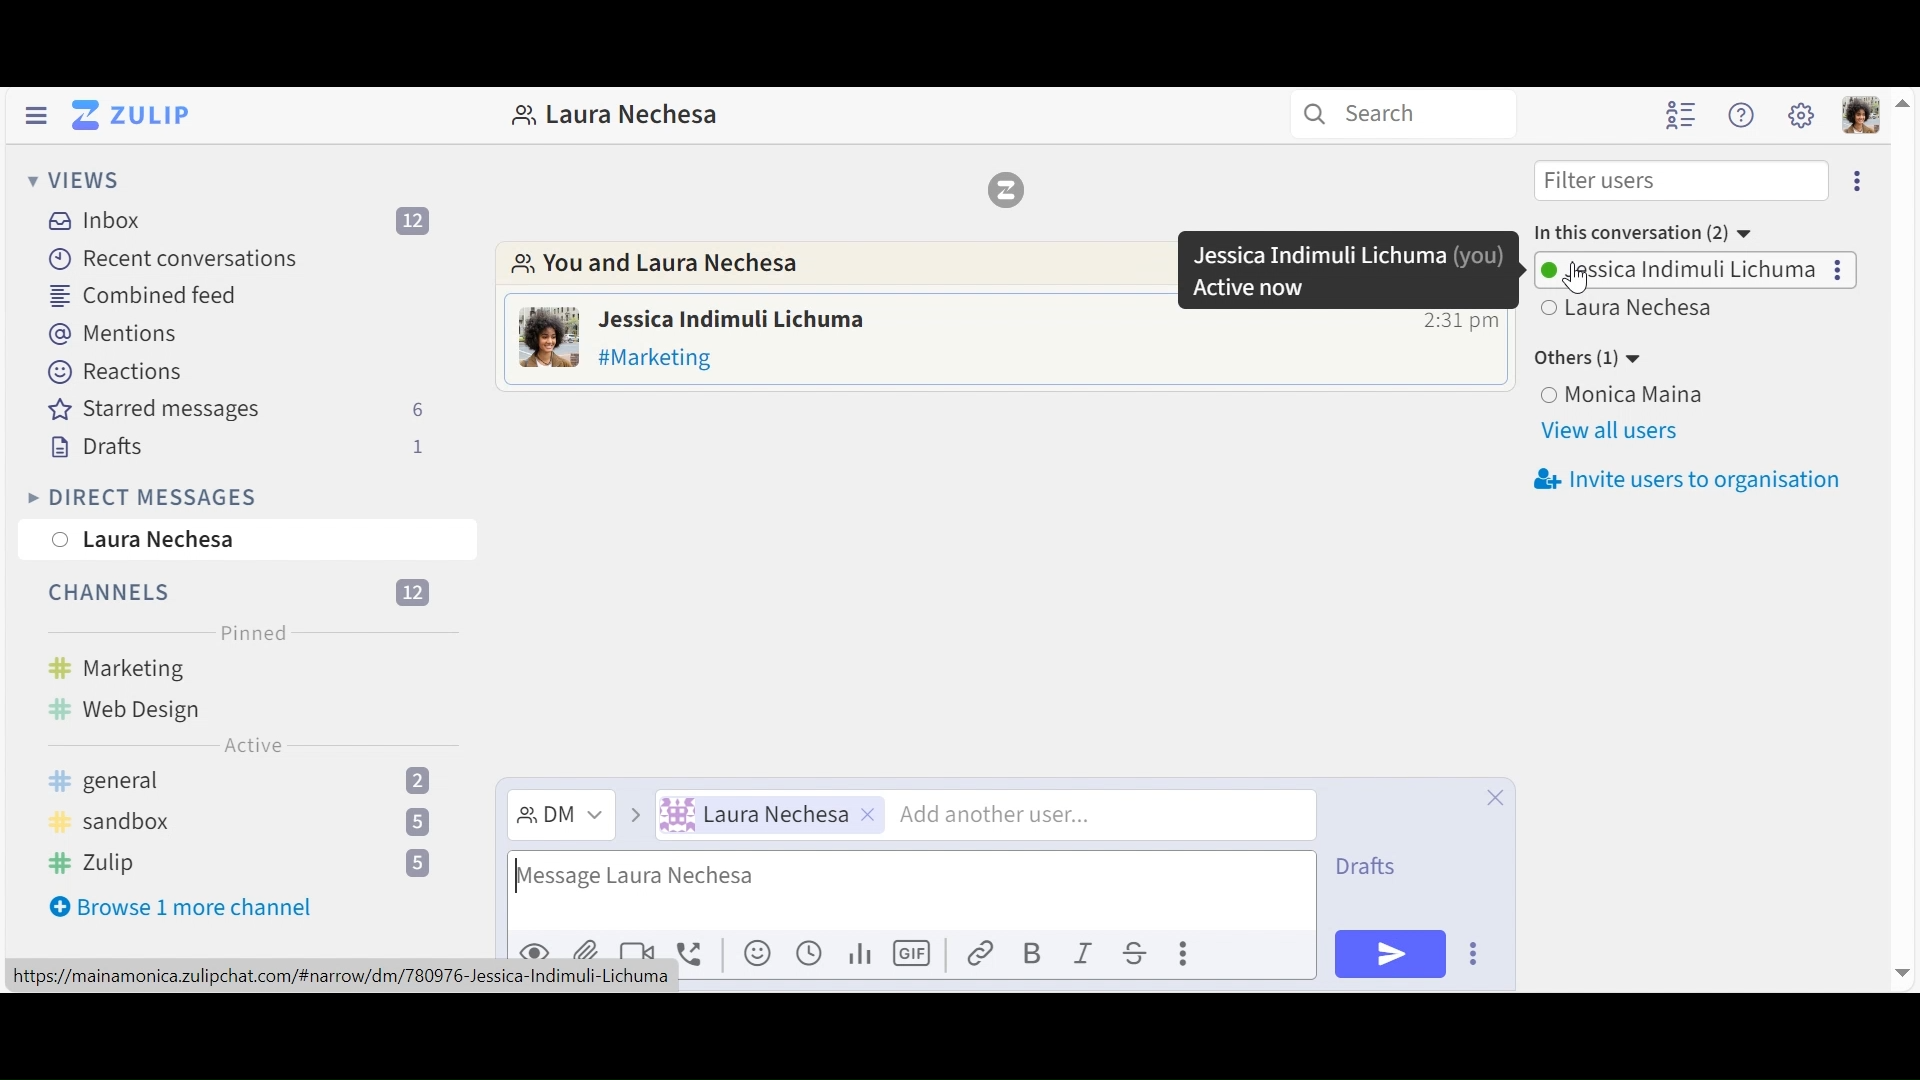 The width and height of the screenshot is (1920, 1080). What do you see at coordinates (983, 952) in the screenshot?
I see `Add link` at bounding box center [983, 952].